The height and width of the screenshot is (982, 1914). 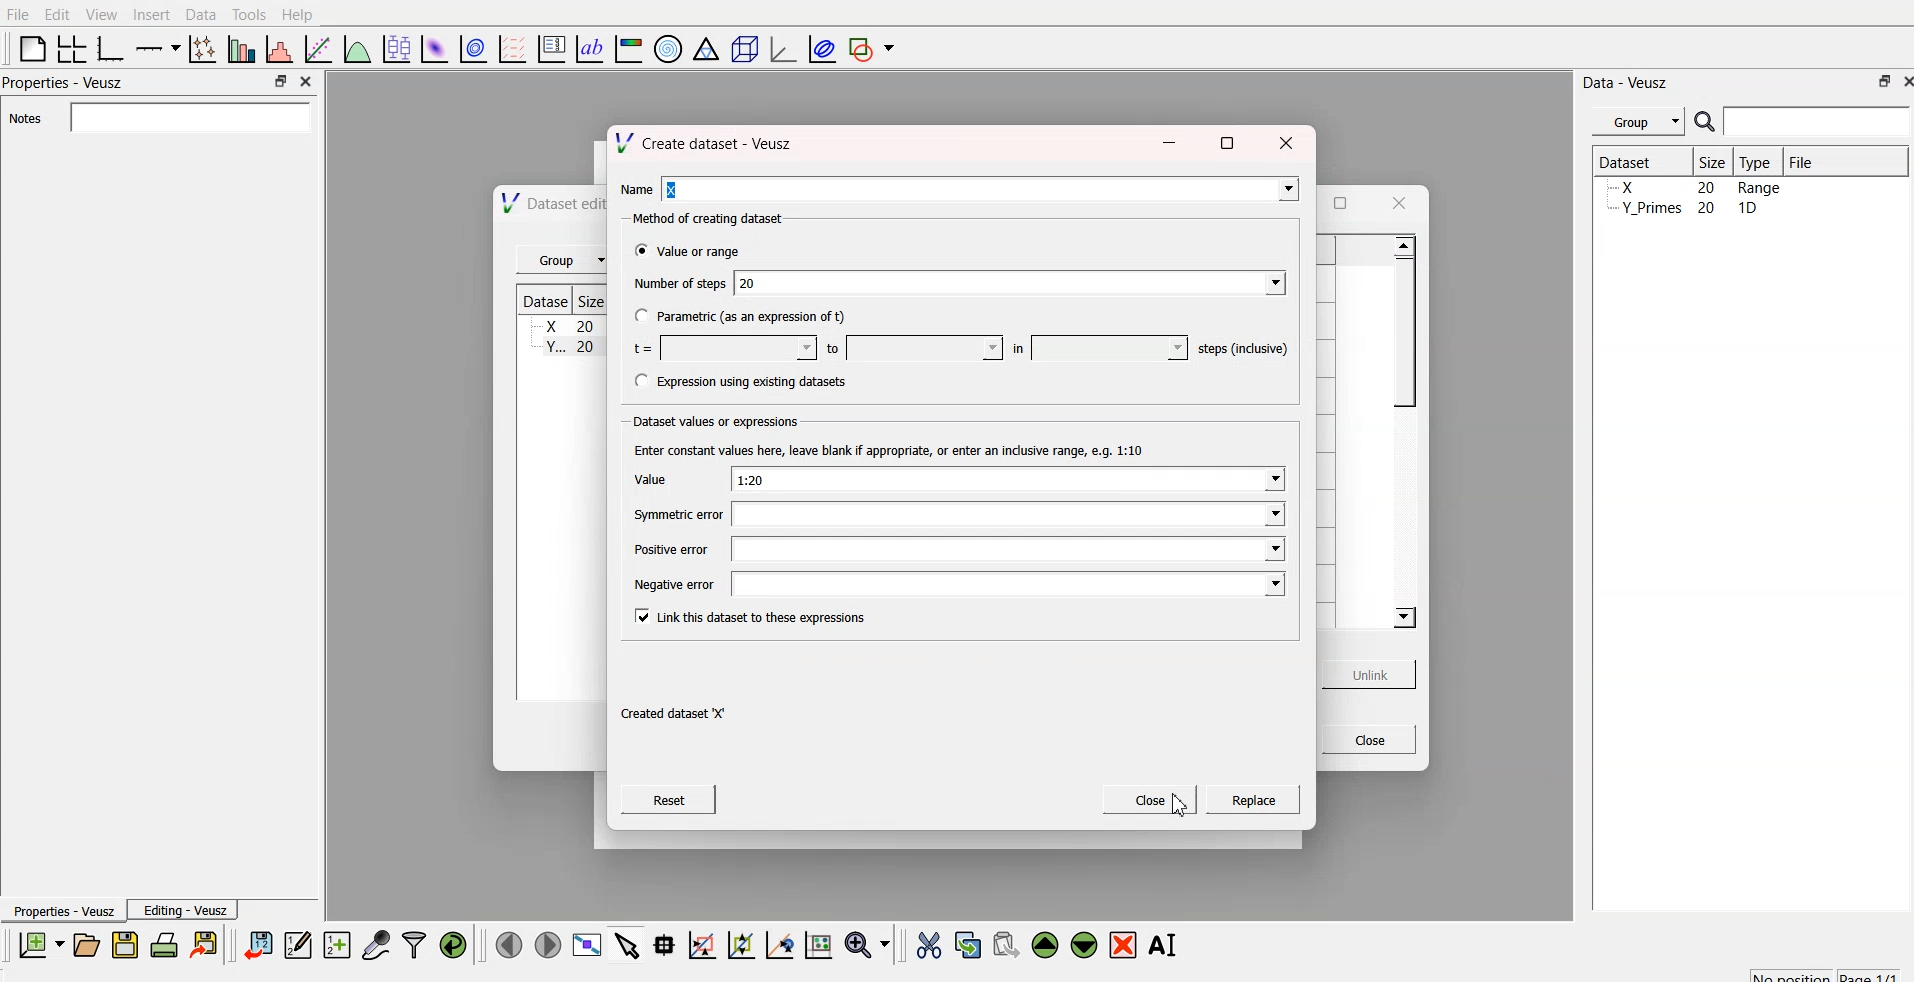 I want to click on close, so click(x=1406, y=199).